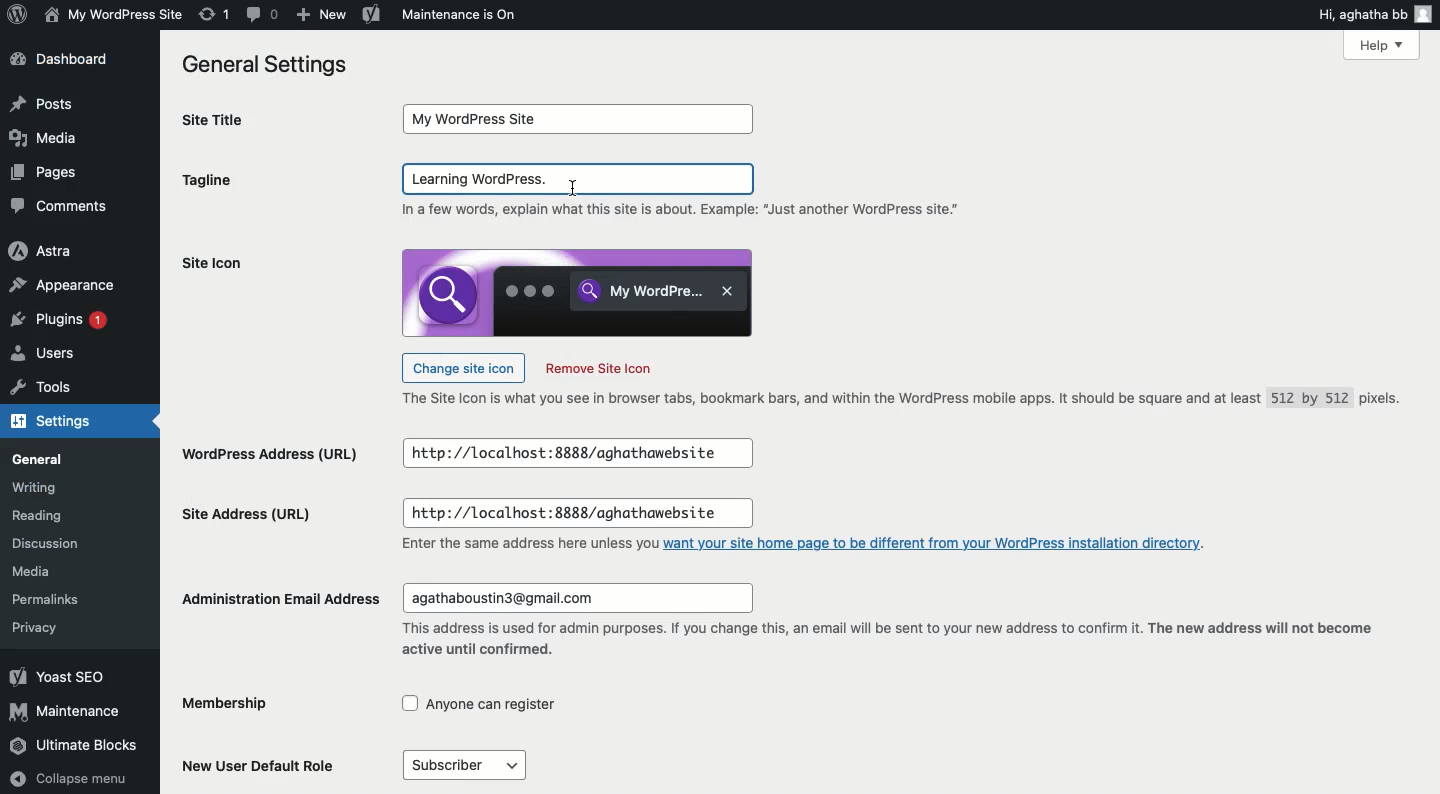 The height and width of the screenshot is (794, 1440). What do you see at coordinates (76, 747) in the screenshot?
I see `Ultimate blocks` at bounding box center [76, 747].